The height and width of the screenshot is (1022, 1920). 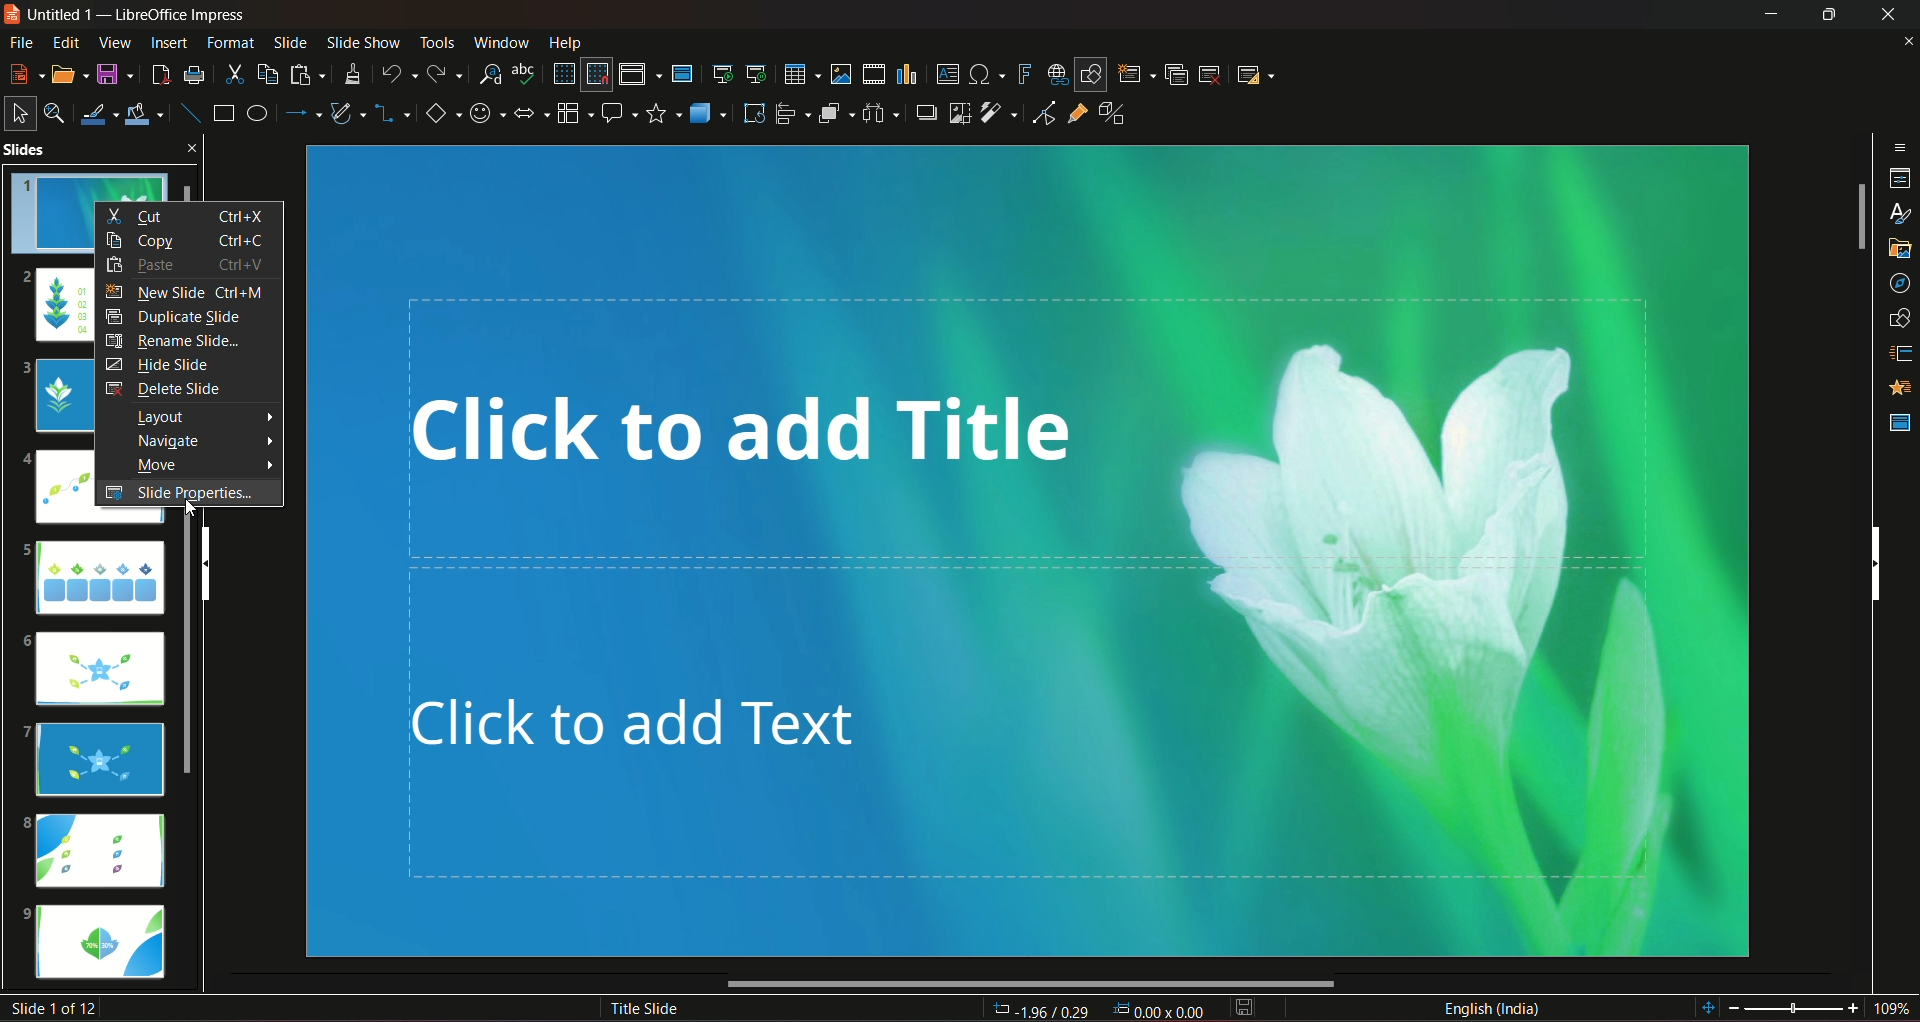 I want to click on symbol shapes, so click(x=487, y=113).